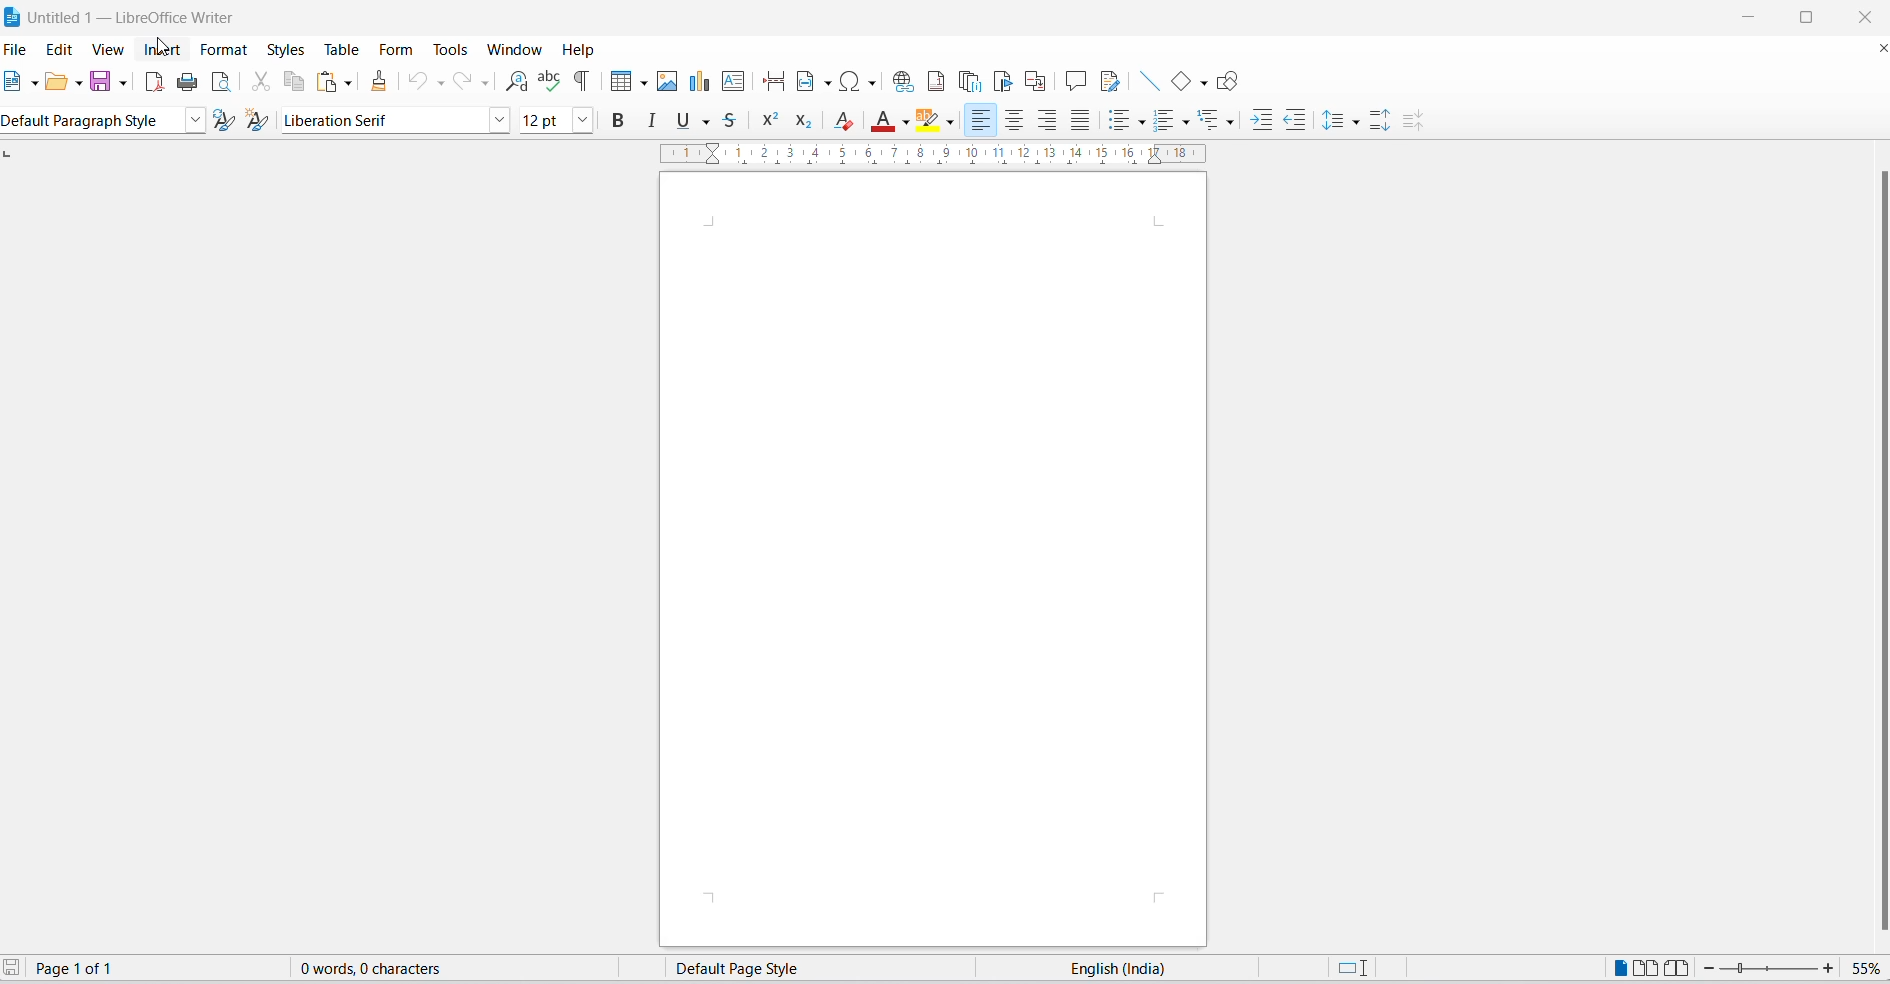 The image size is (1890, 984). Describe the element at coordinates (902, 80) in the screenshot. I see `insert hyperlink` at that location.